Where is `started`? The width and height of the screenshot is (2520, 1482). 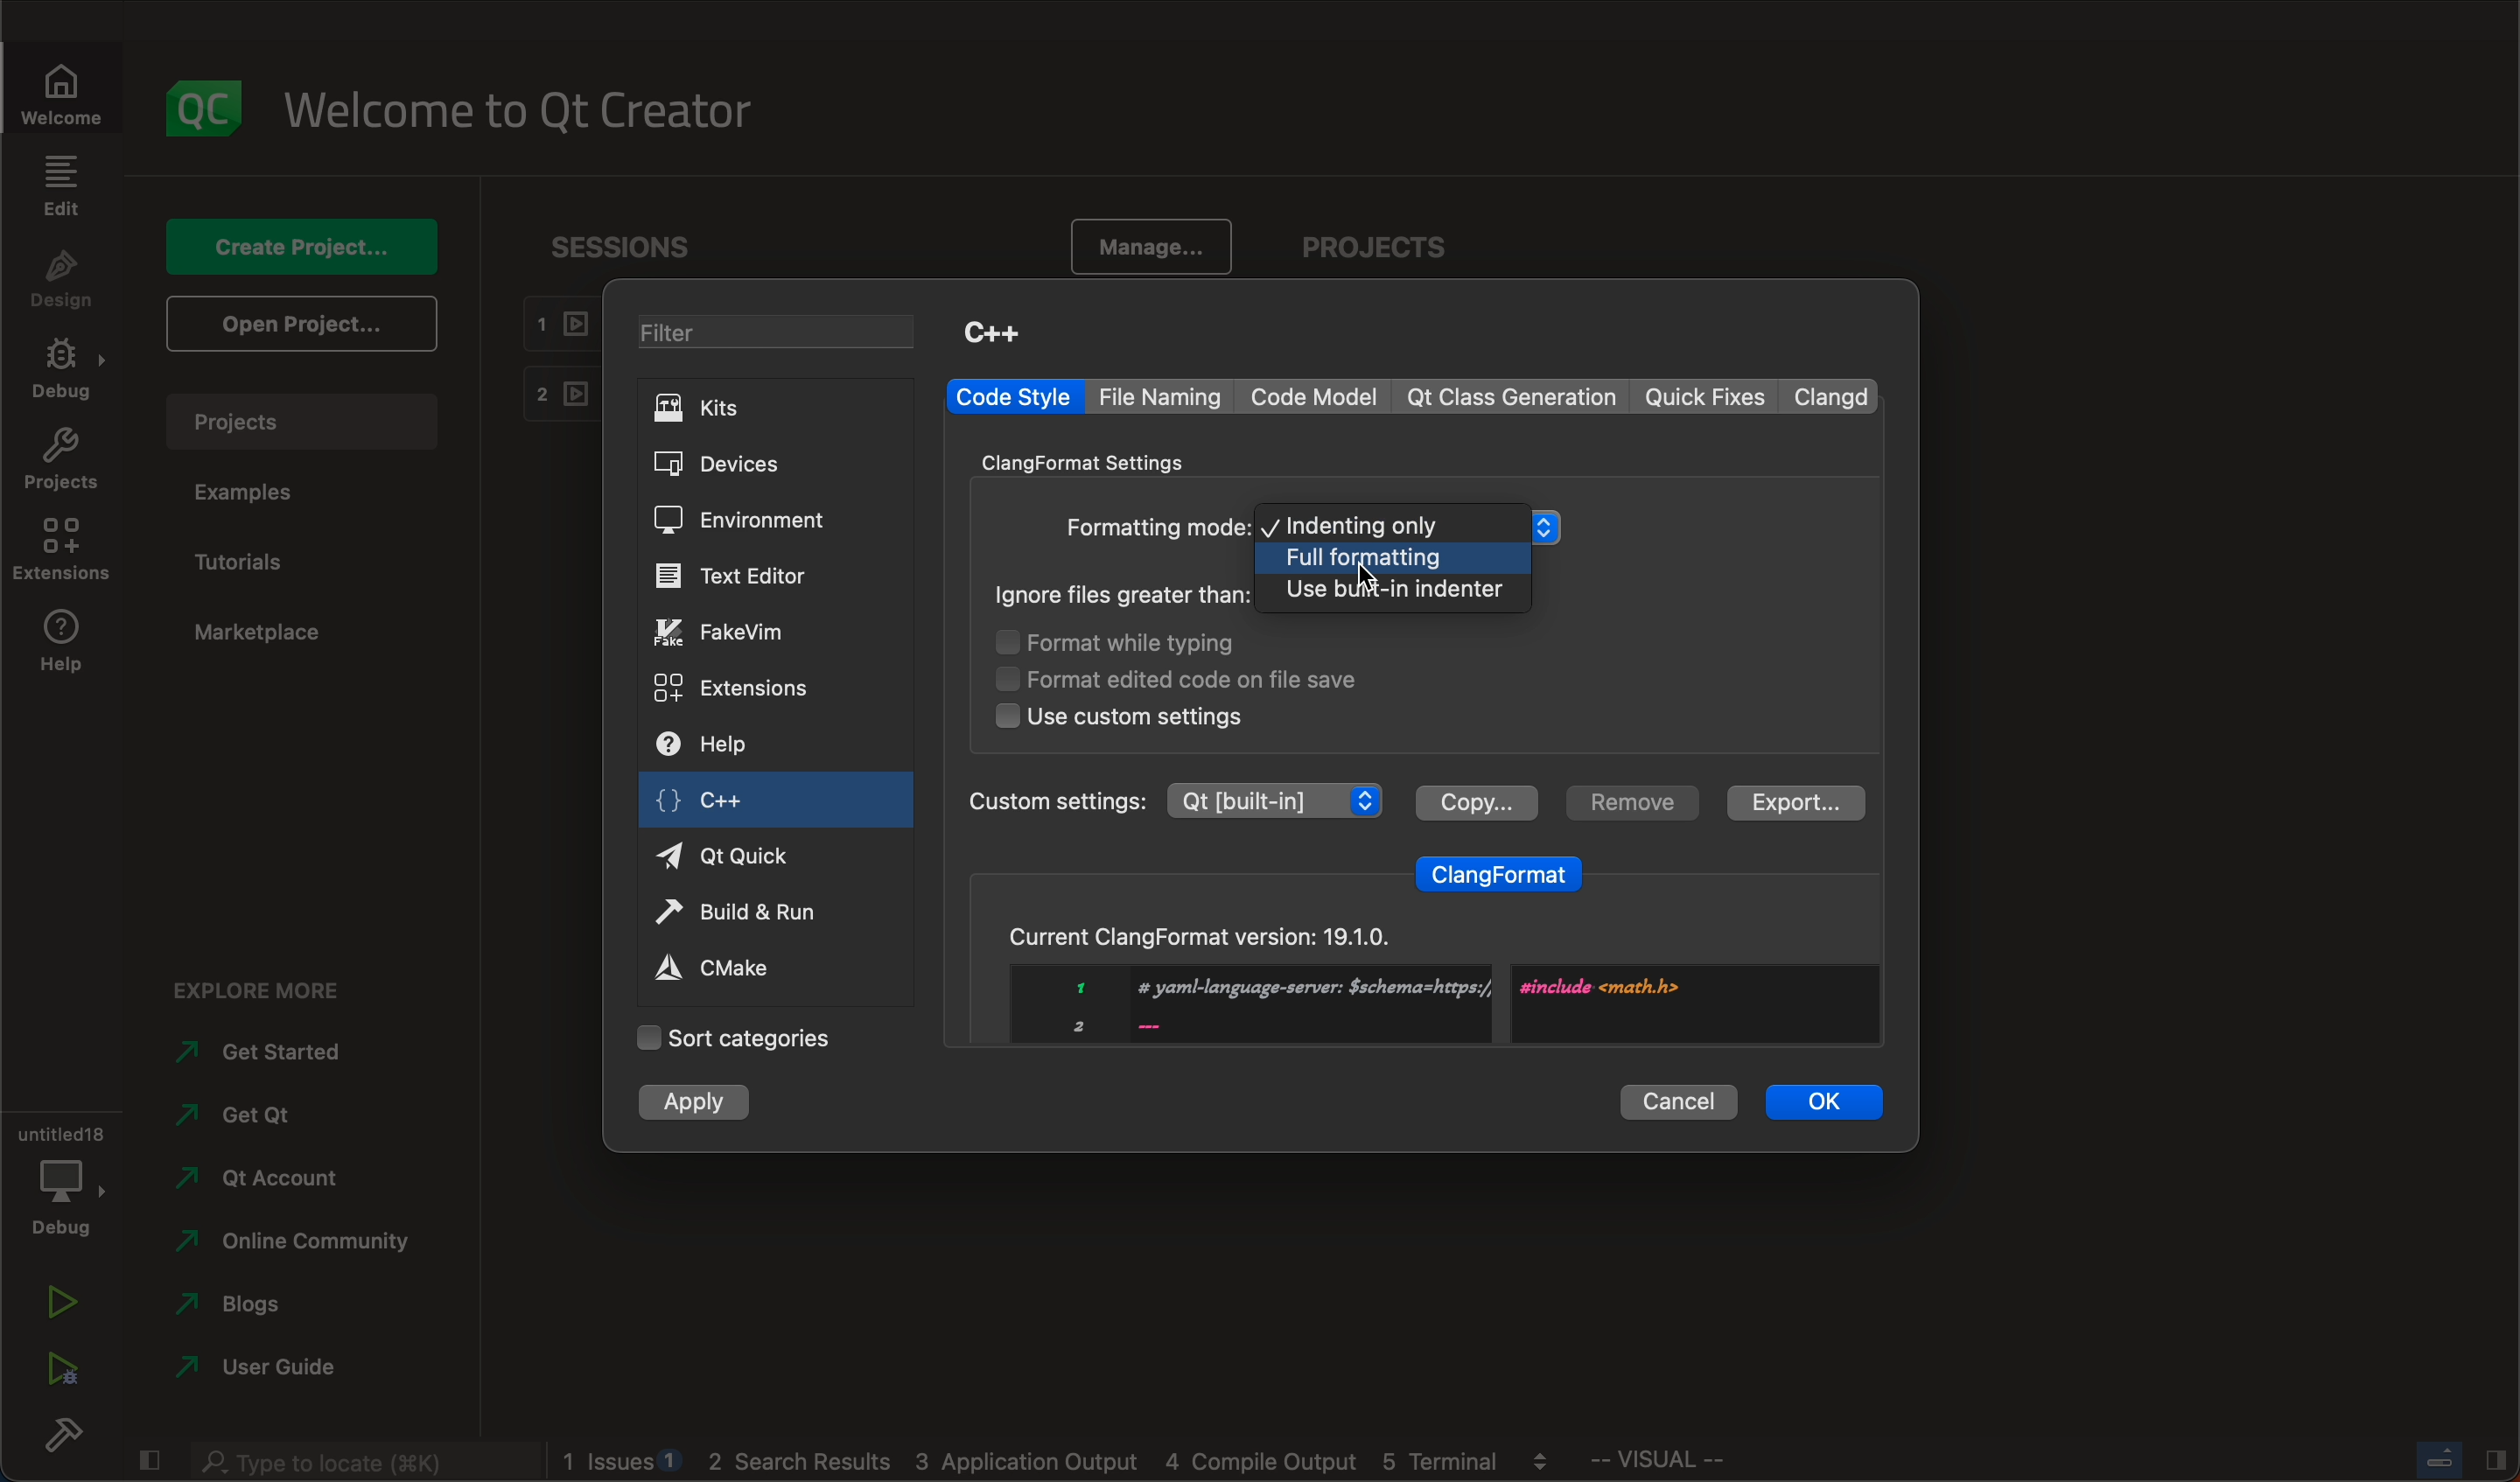 started is located at coordinates (276, 1052).